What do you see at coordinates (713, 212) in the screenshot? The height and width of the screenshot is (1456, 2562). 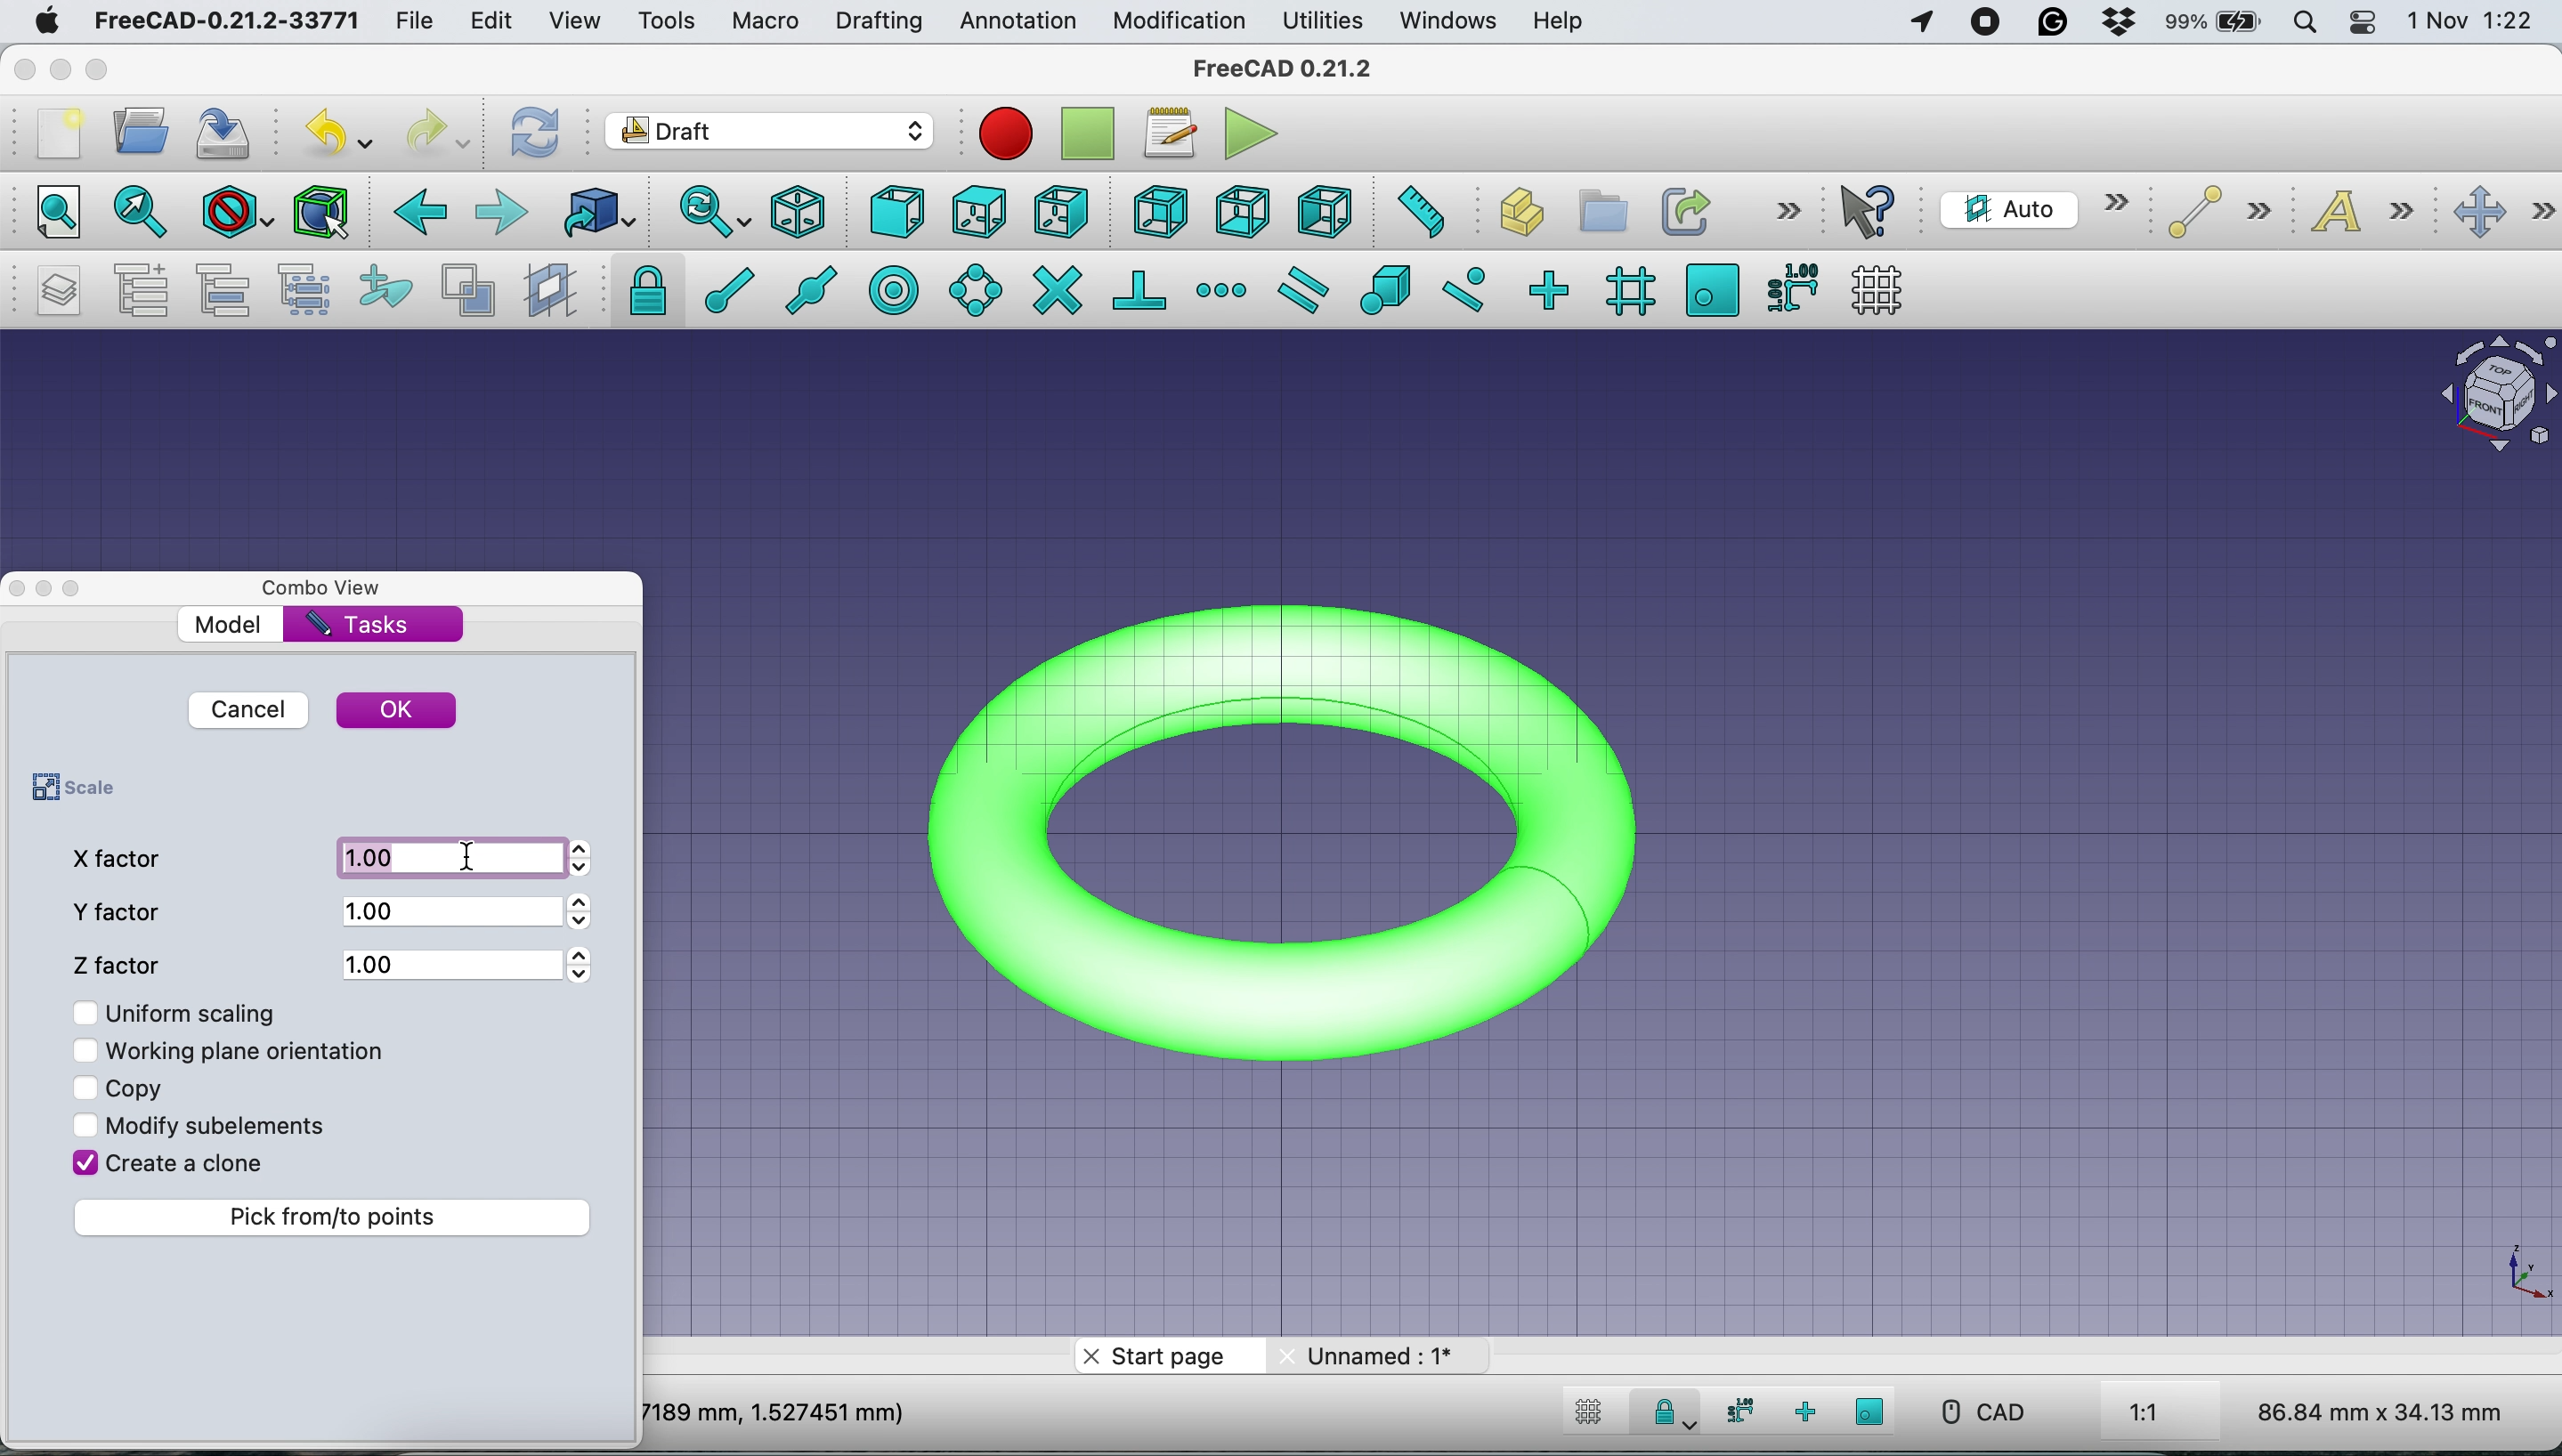 I see `sync view` at bounding box center [713, 212].